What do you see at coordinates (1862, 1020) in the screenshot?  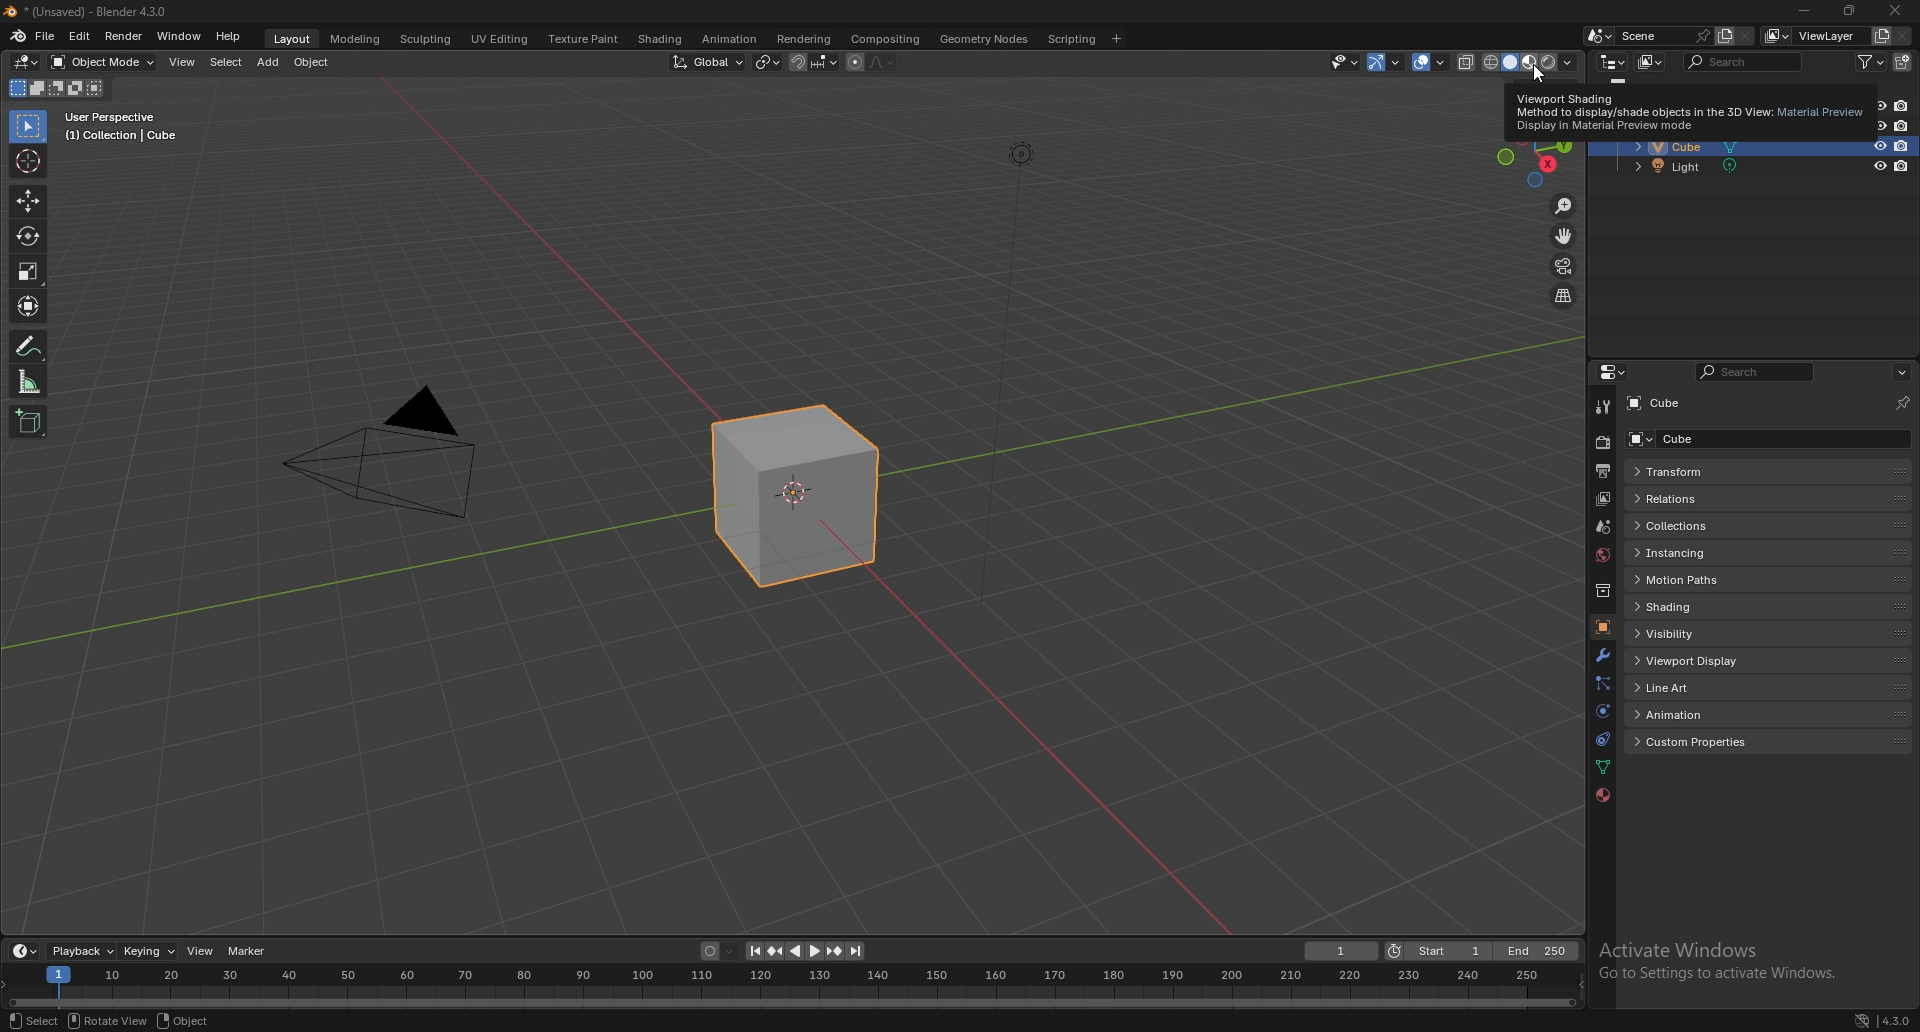 I see `network` at bounding box center [1862, 1020].